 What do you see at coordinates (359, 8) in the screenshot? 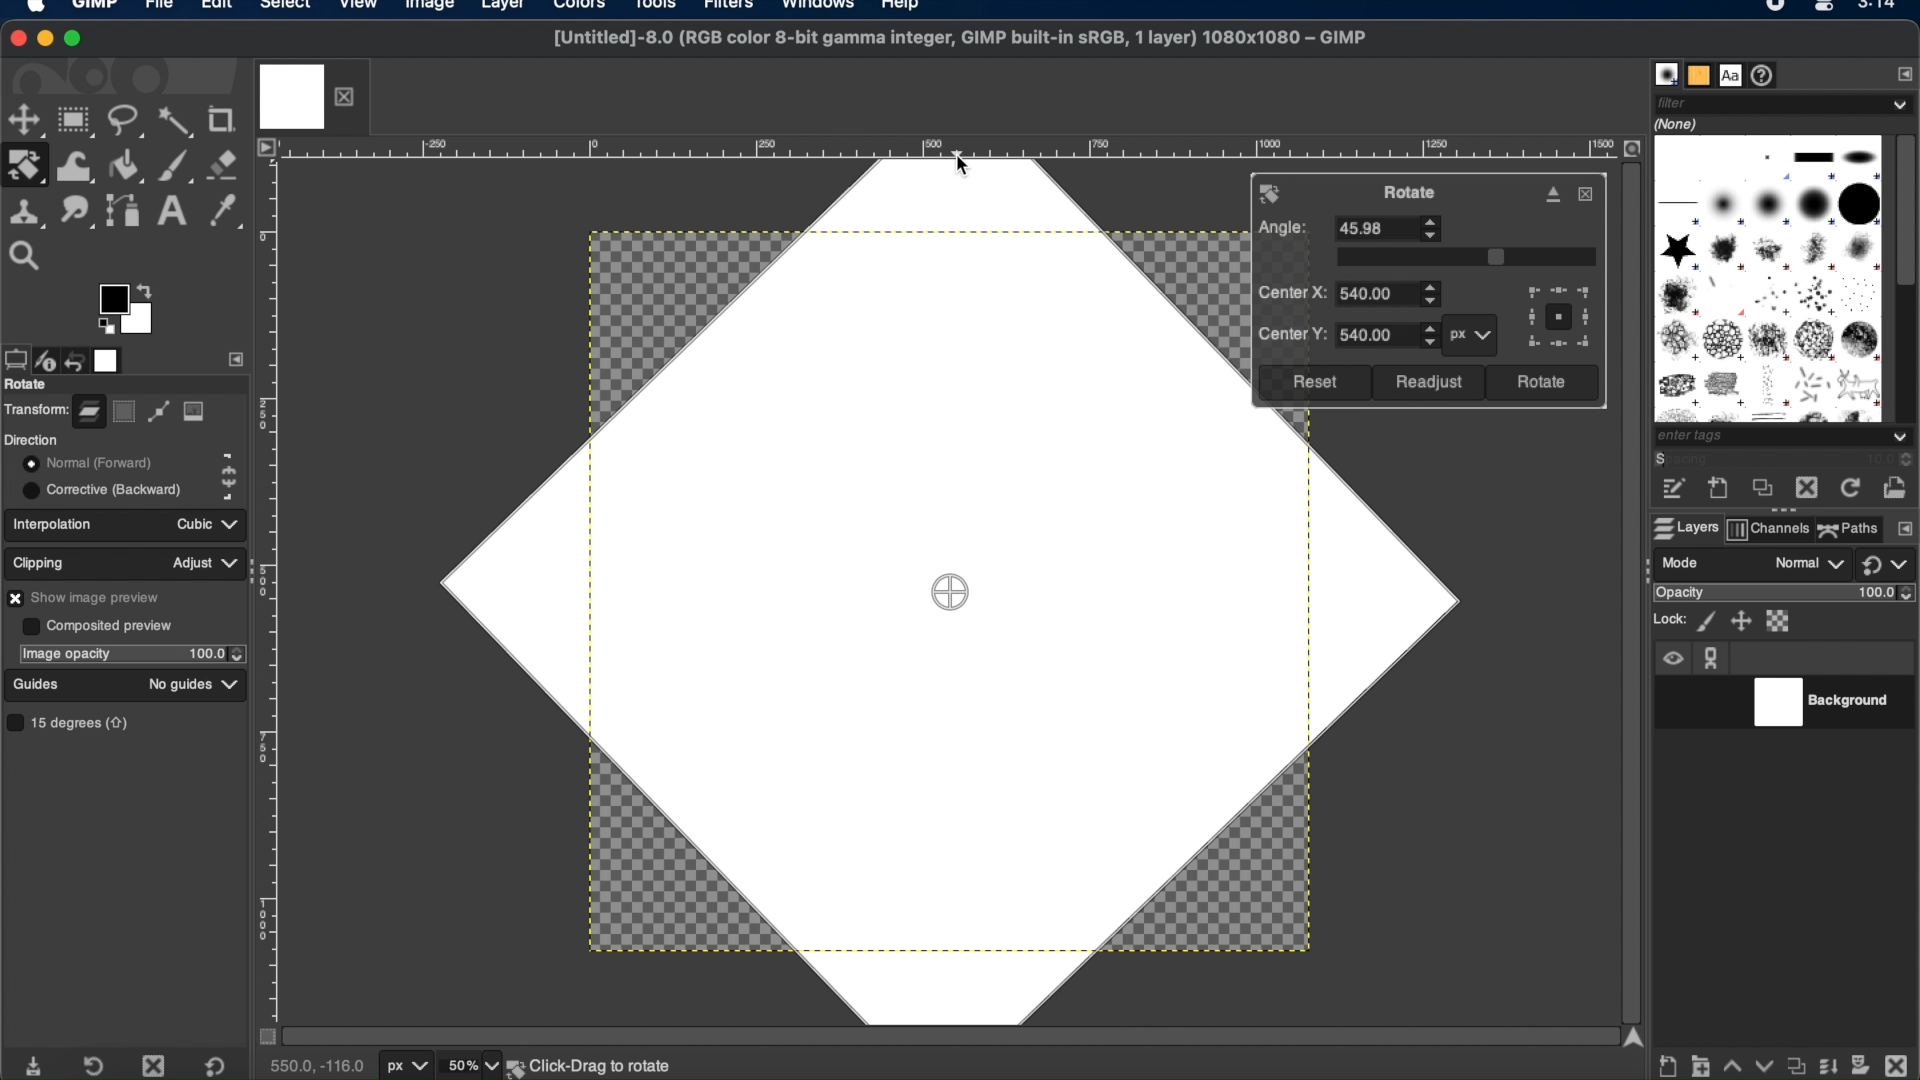
I see `view` at bounding box center [359, 8].